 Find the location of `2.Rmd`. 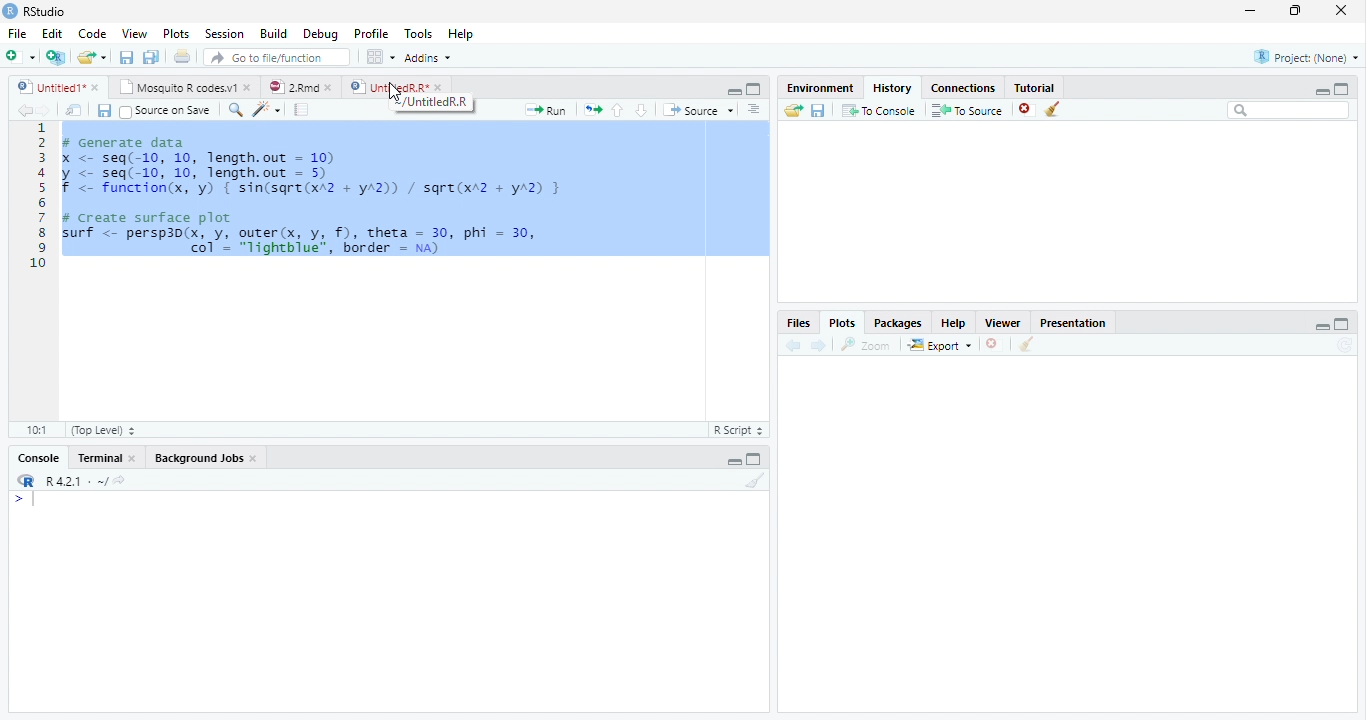

2.Rmd is located at coordinates (292, 86).